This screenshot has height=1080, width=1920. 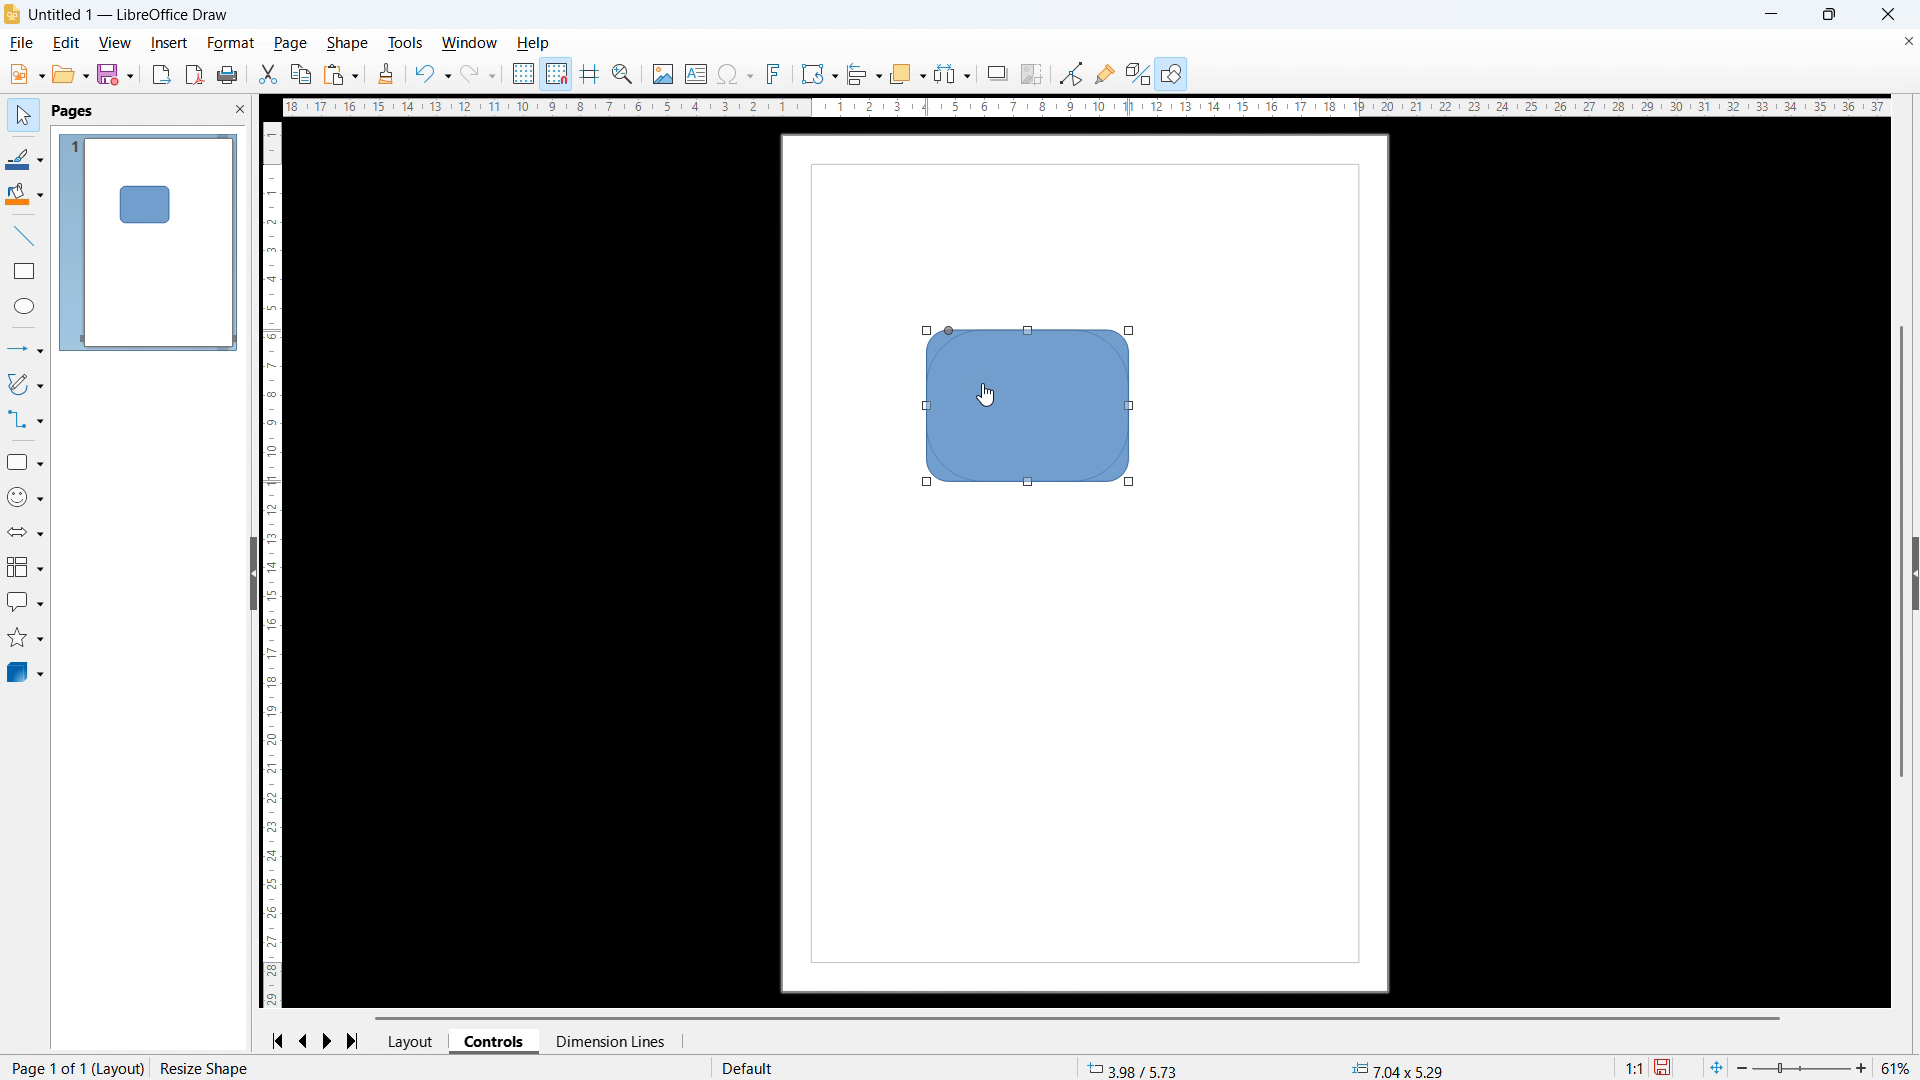 What do you see at coordinates (21, 116) in the screenshot?
I see `select ` at bounding box center [21, 116].